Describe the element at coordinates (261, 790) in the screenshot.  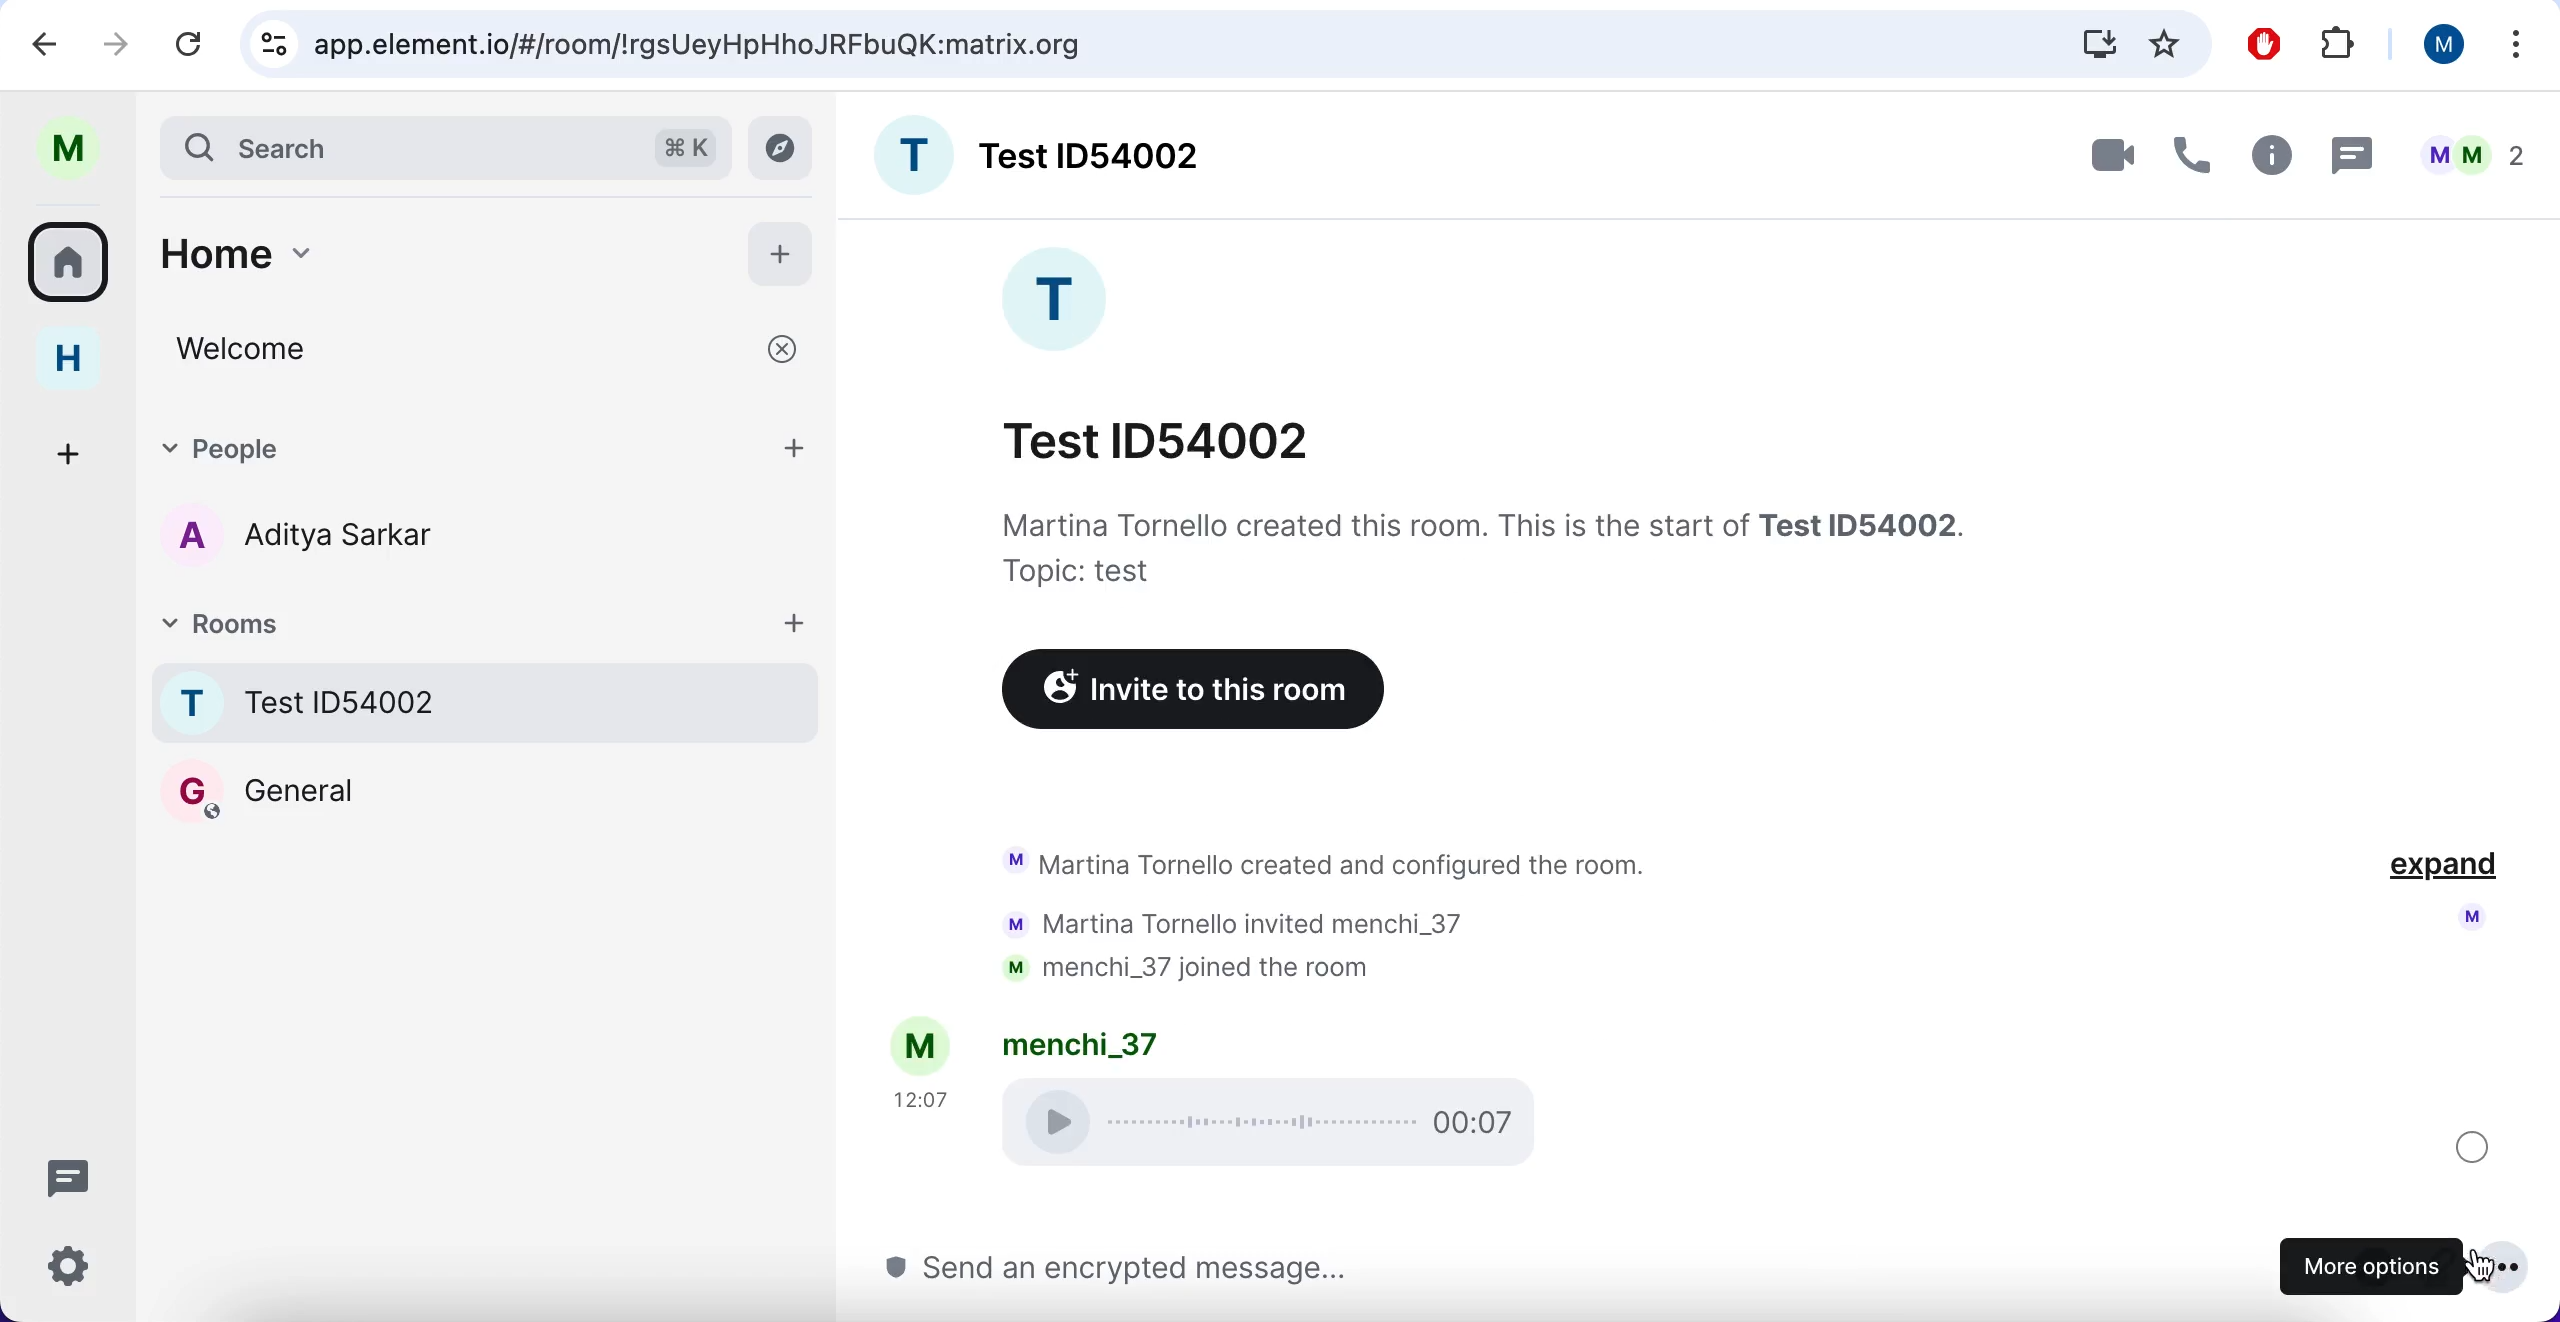
I see `general` at that location.